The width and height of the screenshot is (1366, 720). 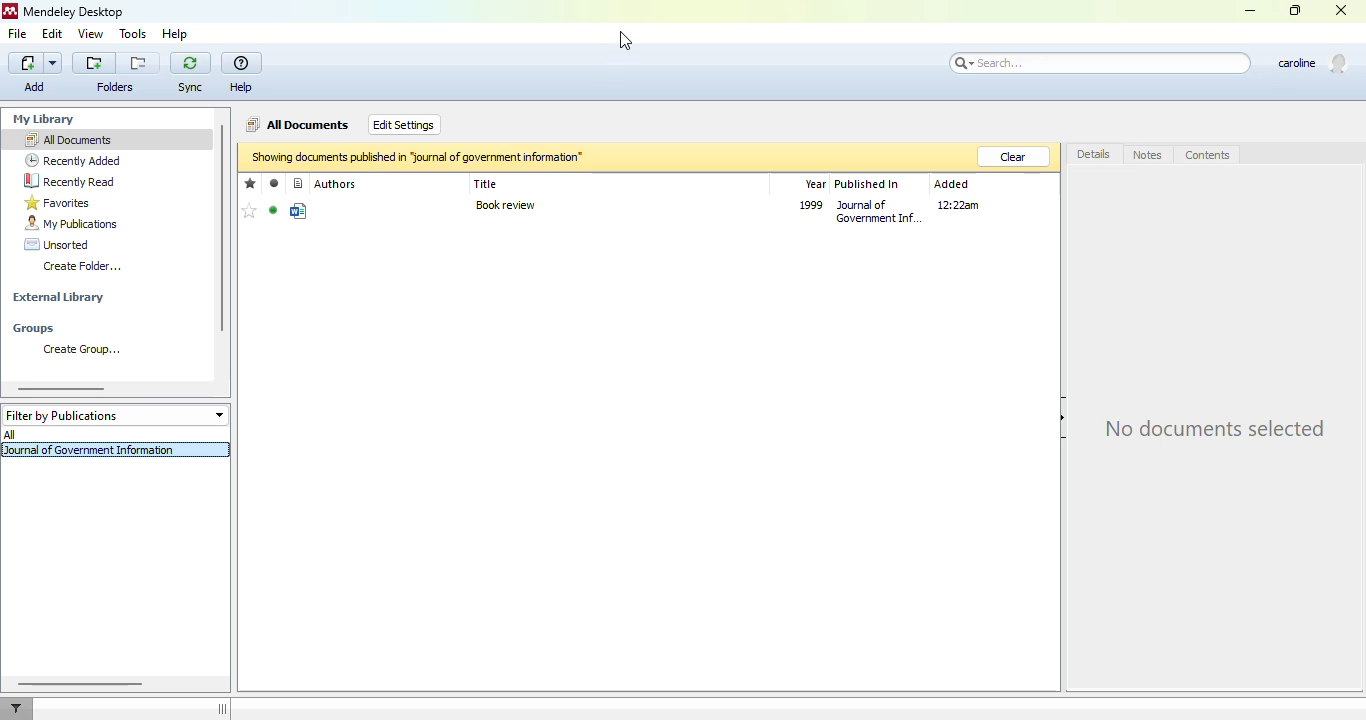 I want to click on profile, so click(x=1314, y=63).